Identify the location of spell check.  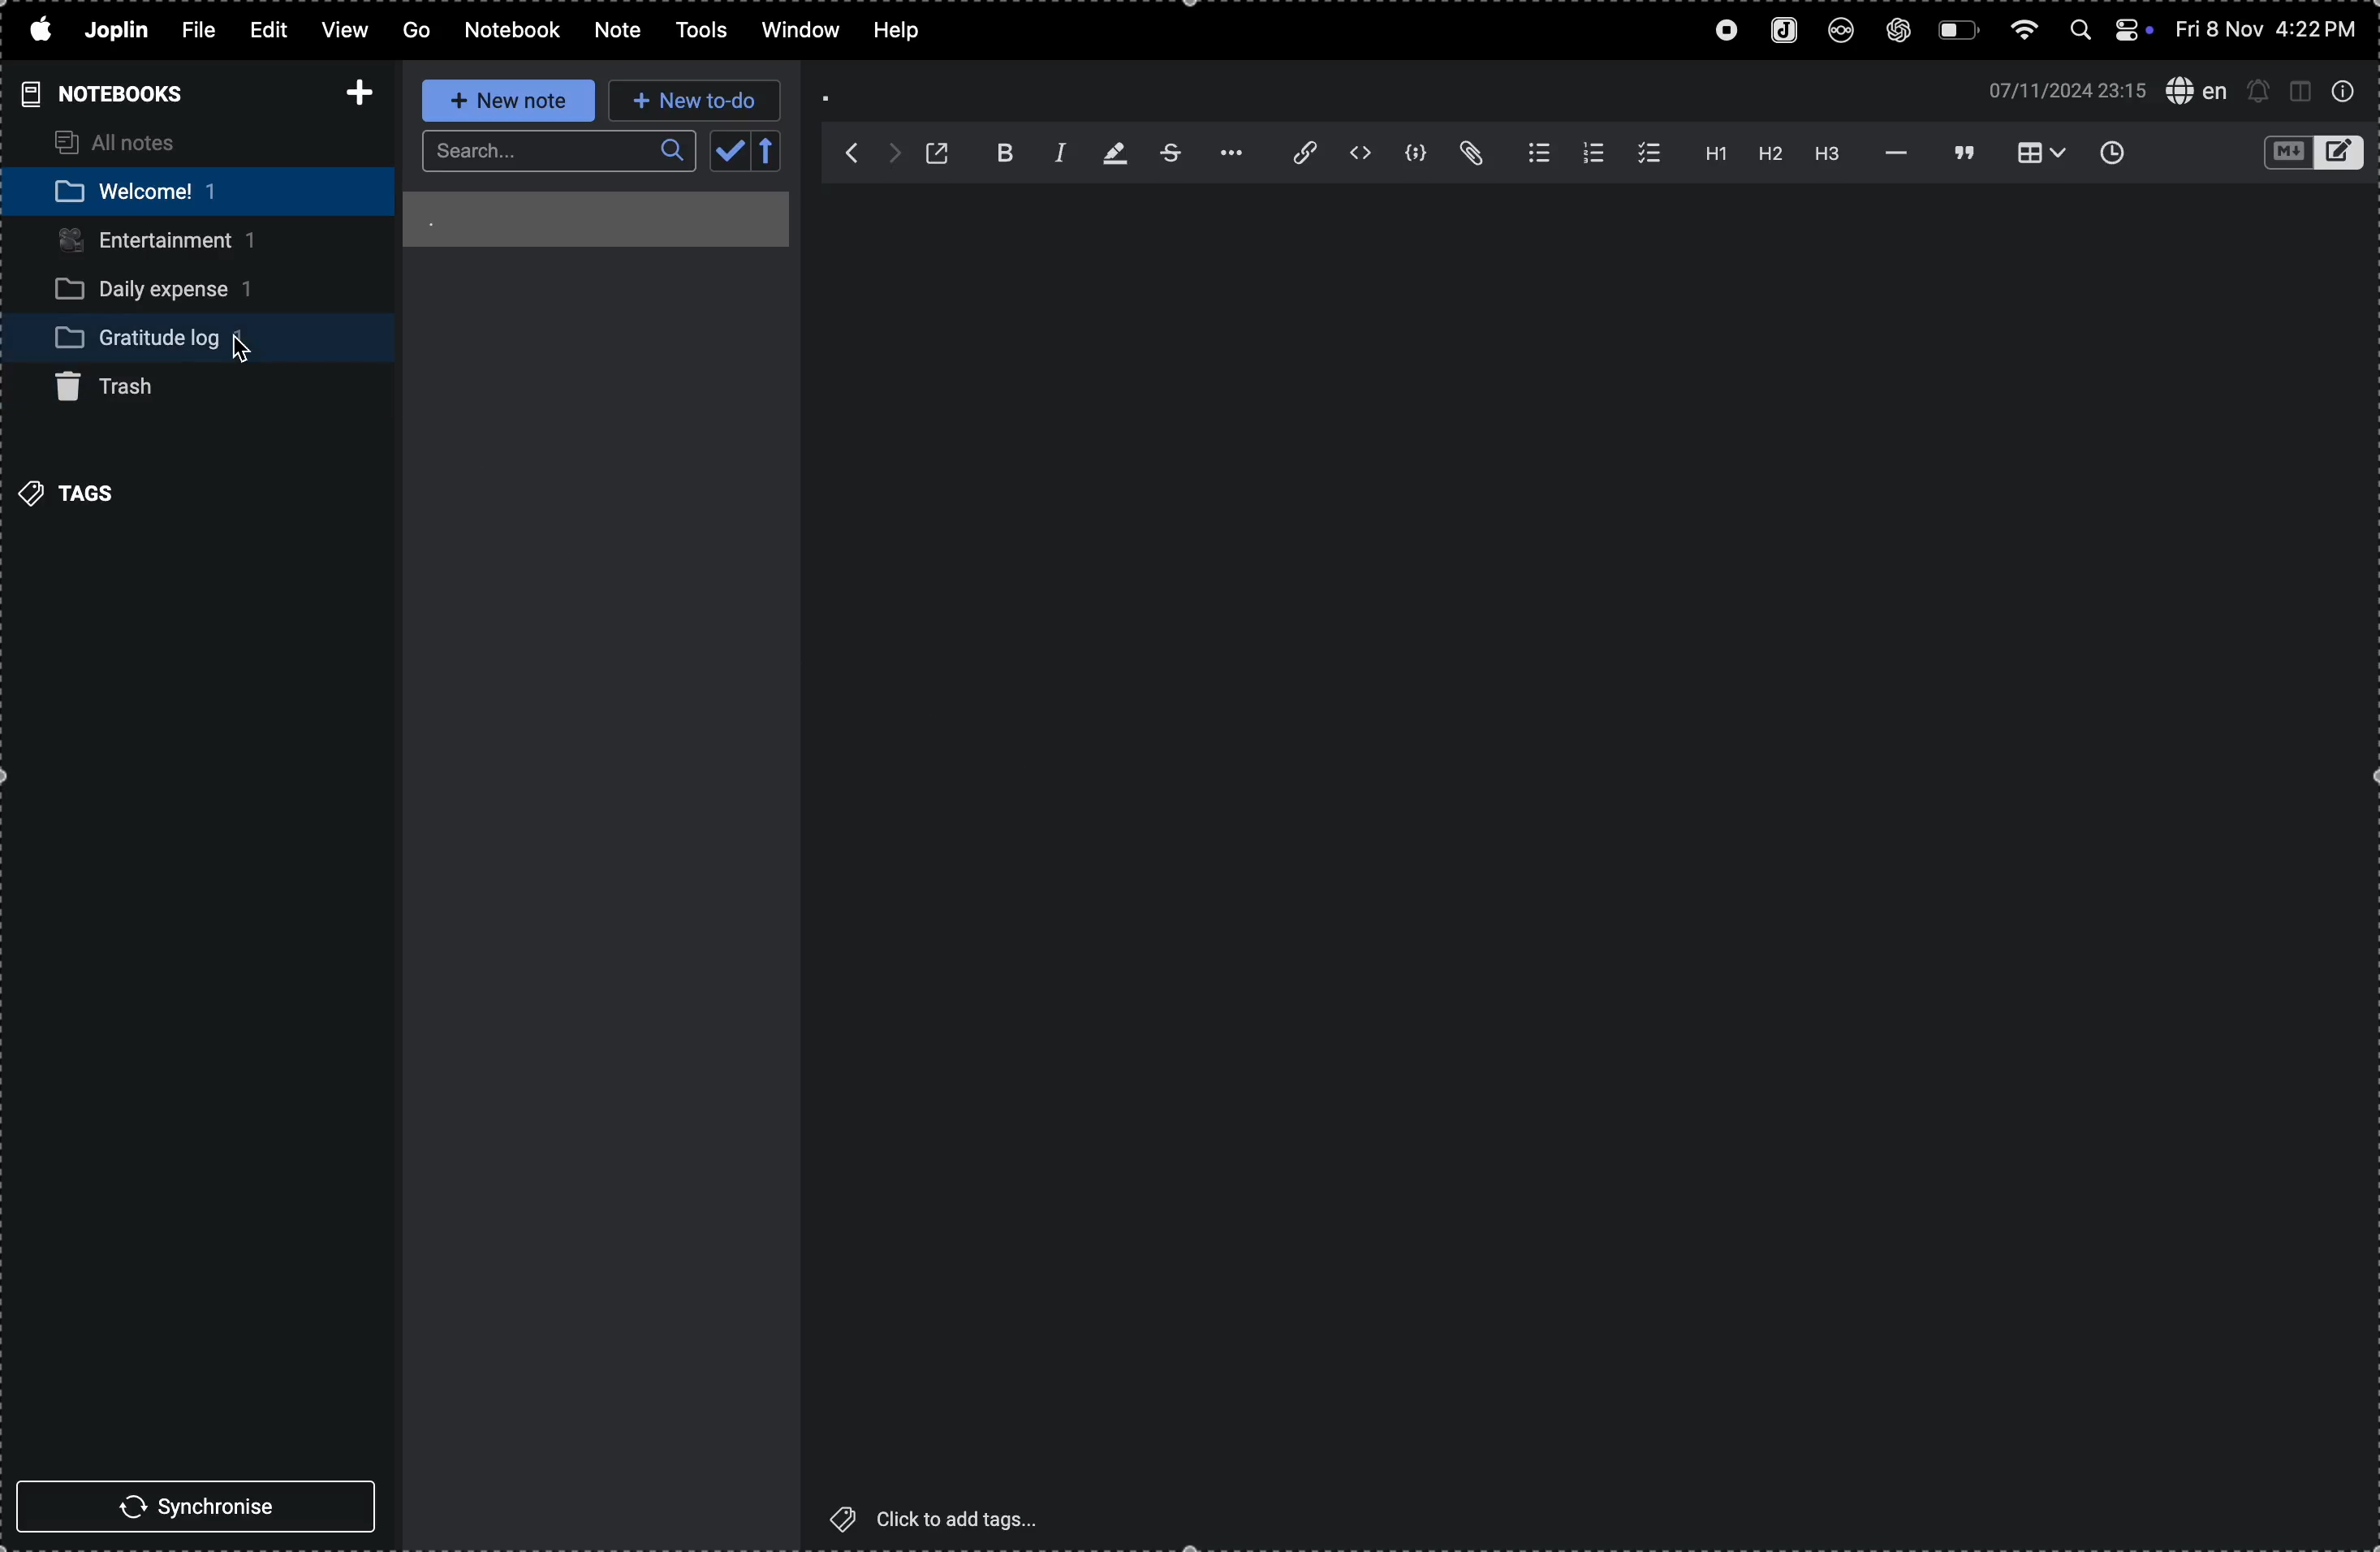
(2199, 89).